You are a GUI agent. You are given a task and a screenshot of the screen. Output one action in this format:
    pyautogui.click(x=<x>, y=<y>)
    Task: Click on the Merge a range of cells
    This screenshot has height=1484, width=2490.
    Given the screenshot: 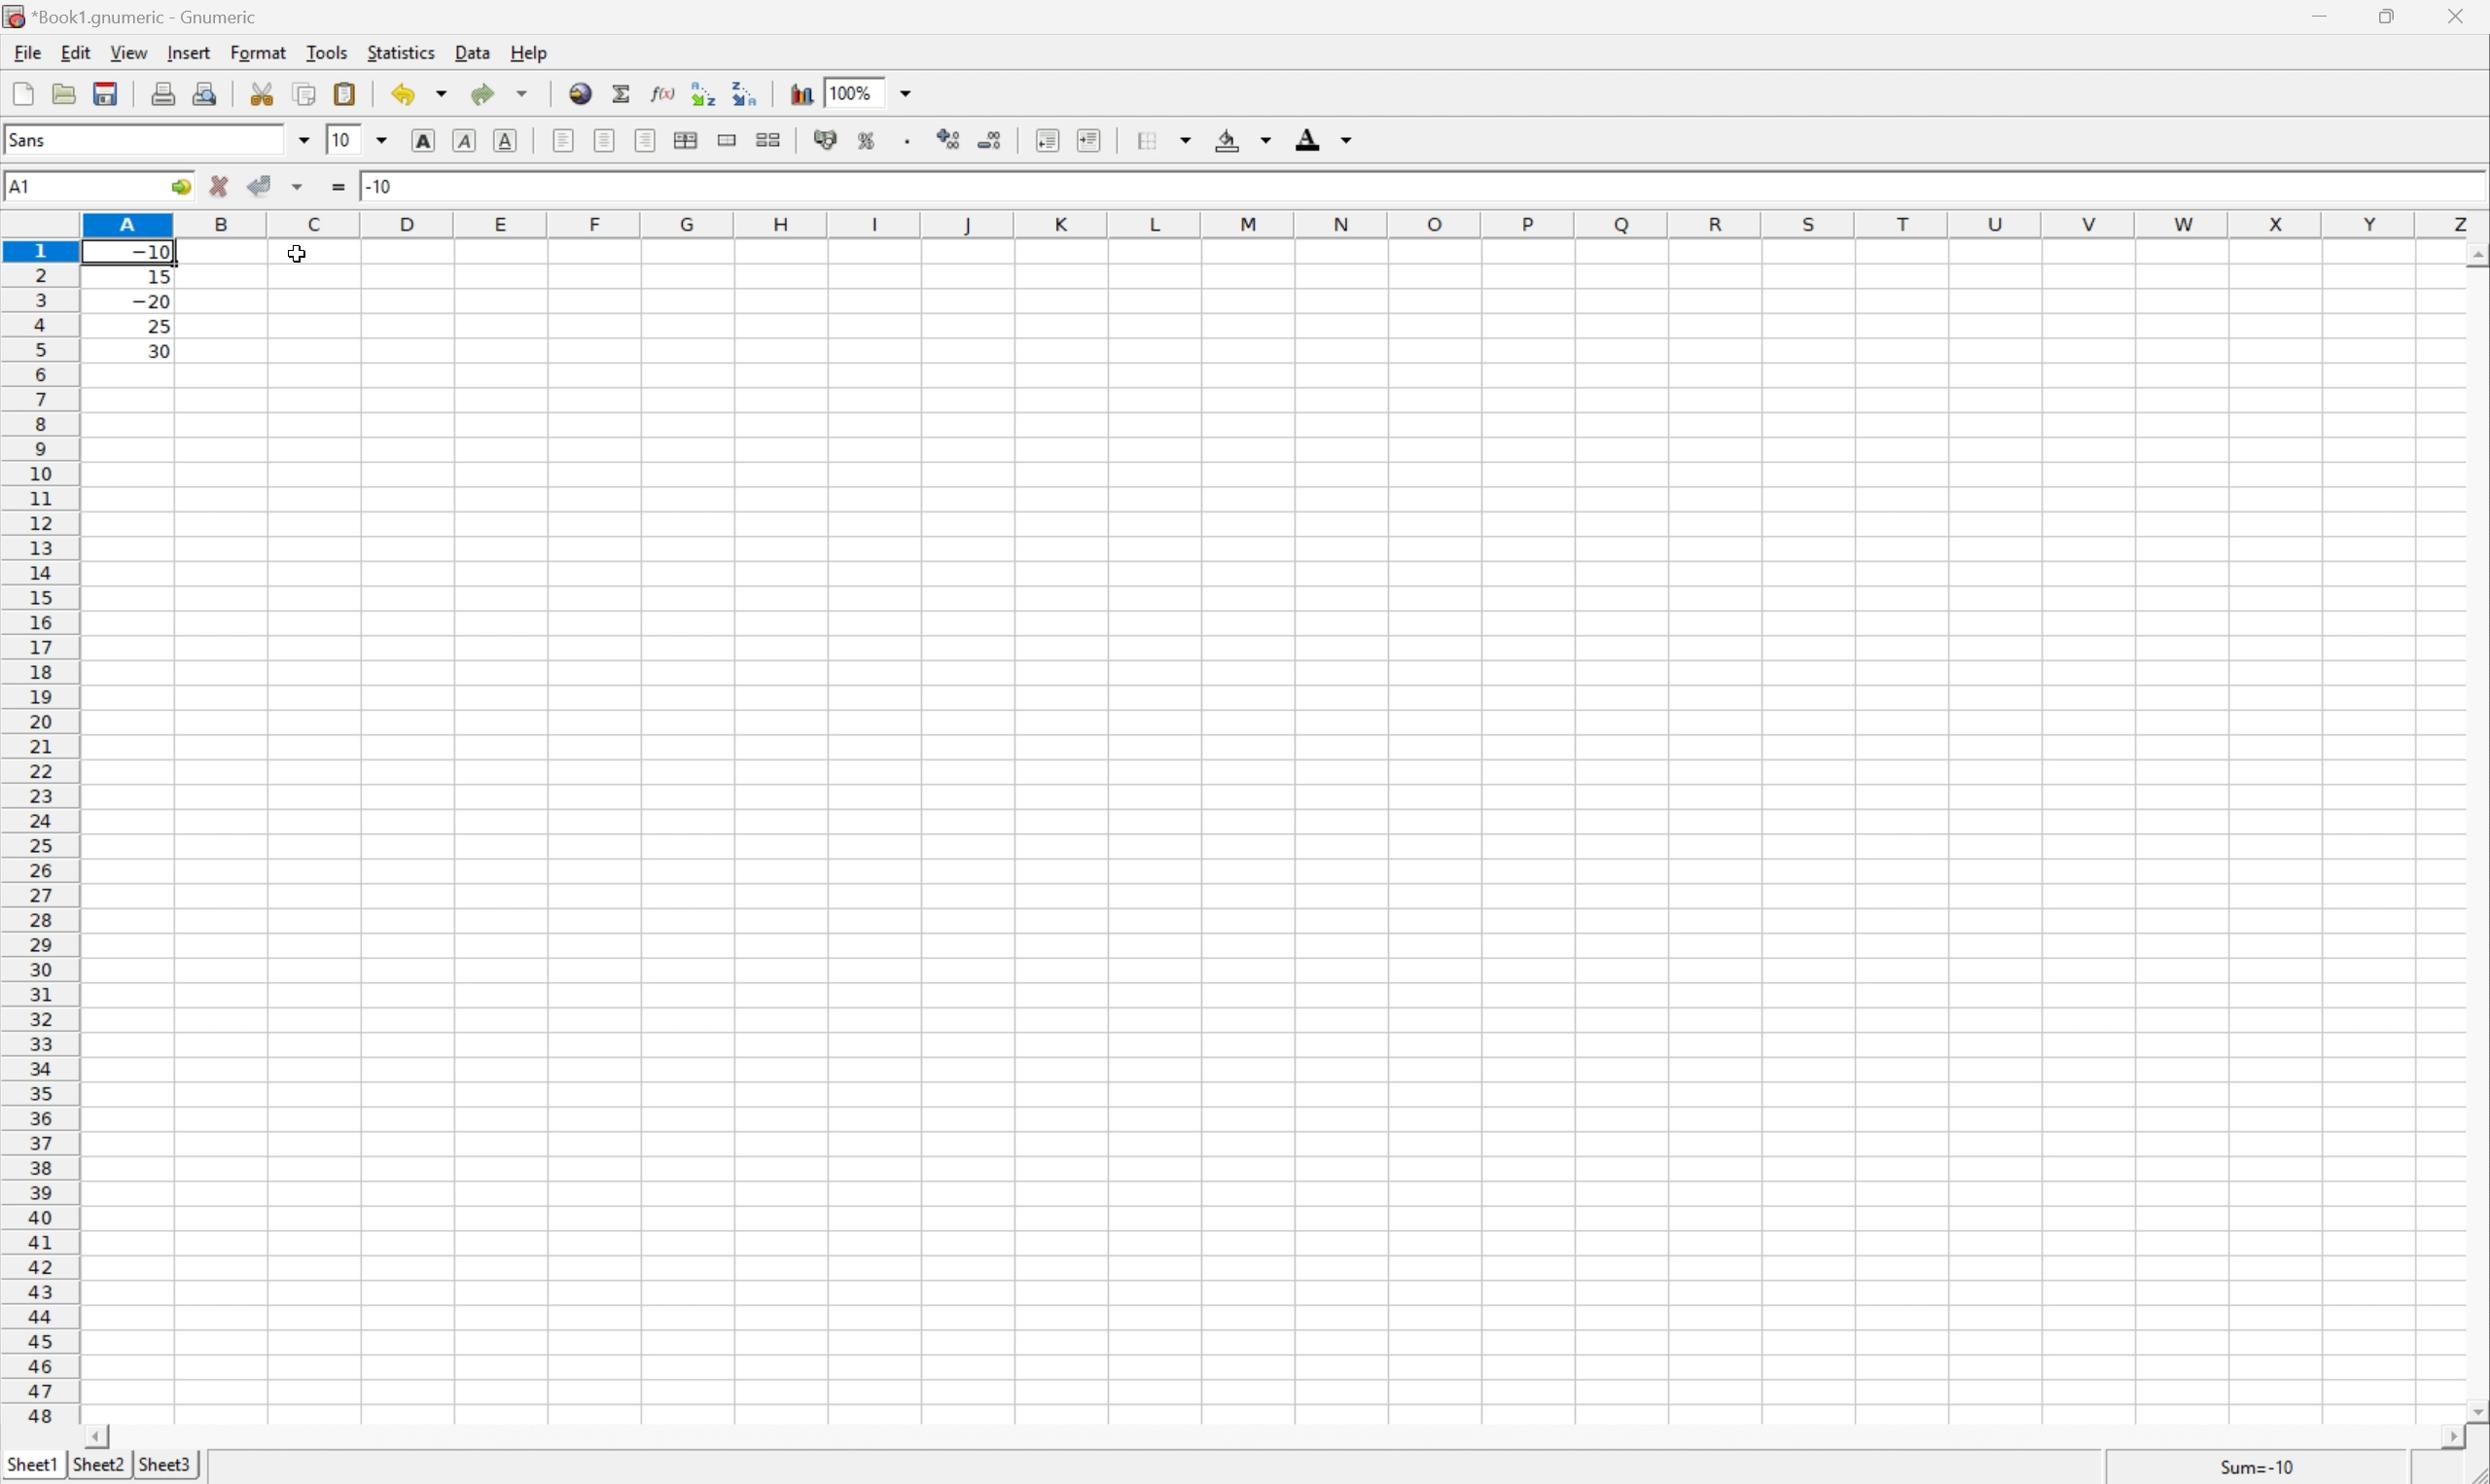 What is the action you would take?
    pyautogui.click(x=730, y=140)
    